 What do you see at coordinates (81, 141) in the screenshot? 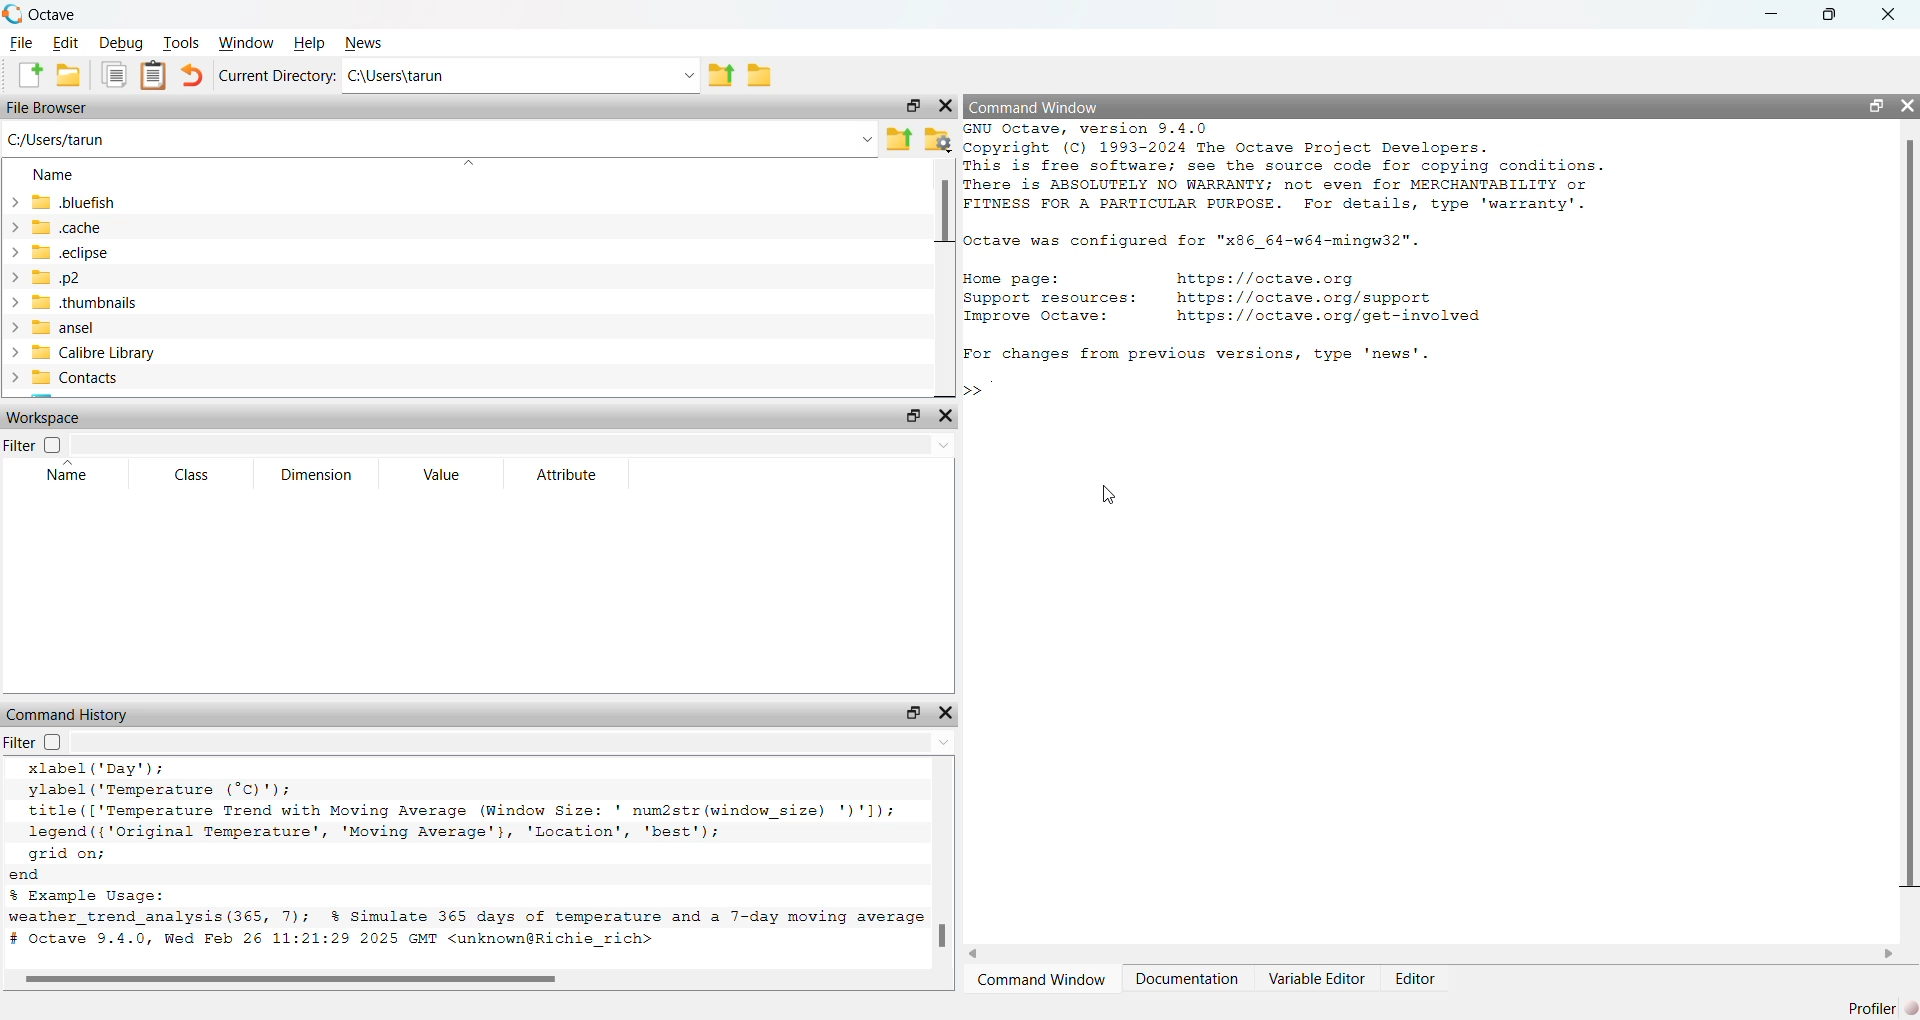
I see `C:/Users/tarun` at bounding box center [81, 141].